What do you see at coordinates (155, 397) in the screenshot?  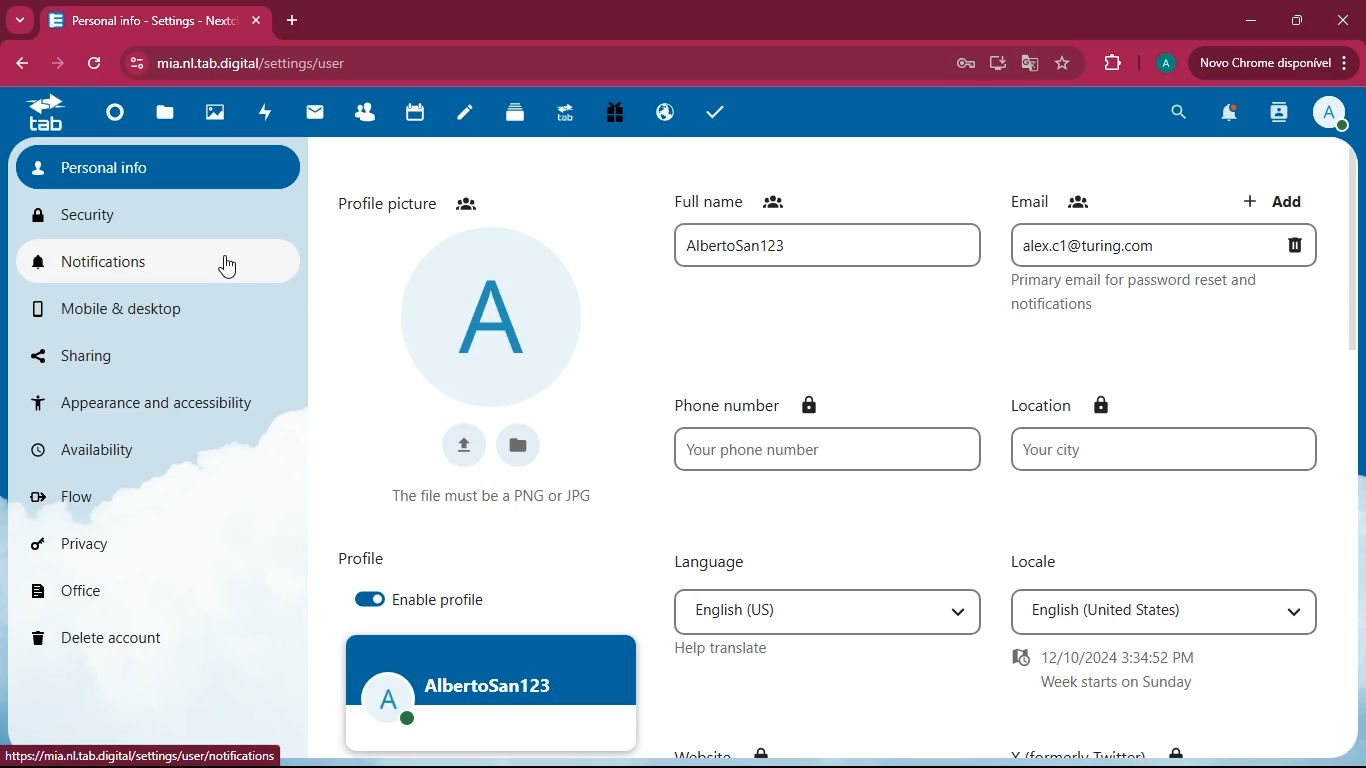 I see `appearance` at bounding box center [155, 397].